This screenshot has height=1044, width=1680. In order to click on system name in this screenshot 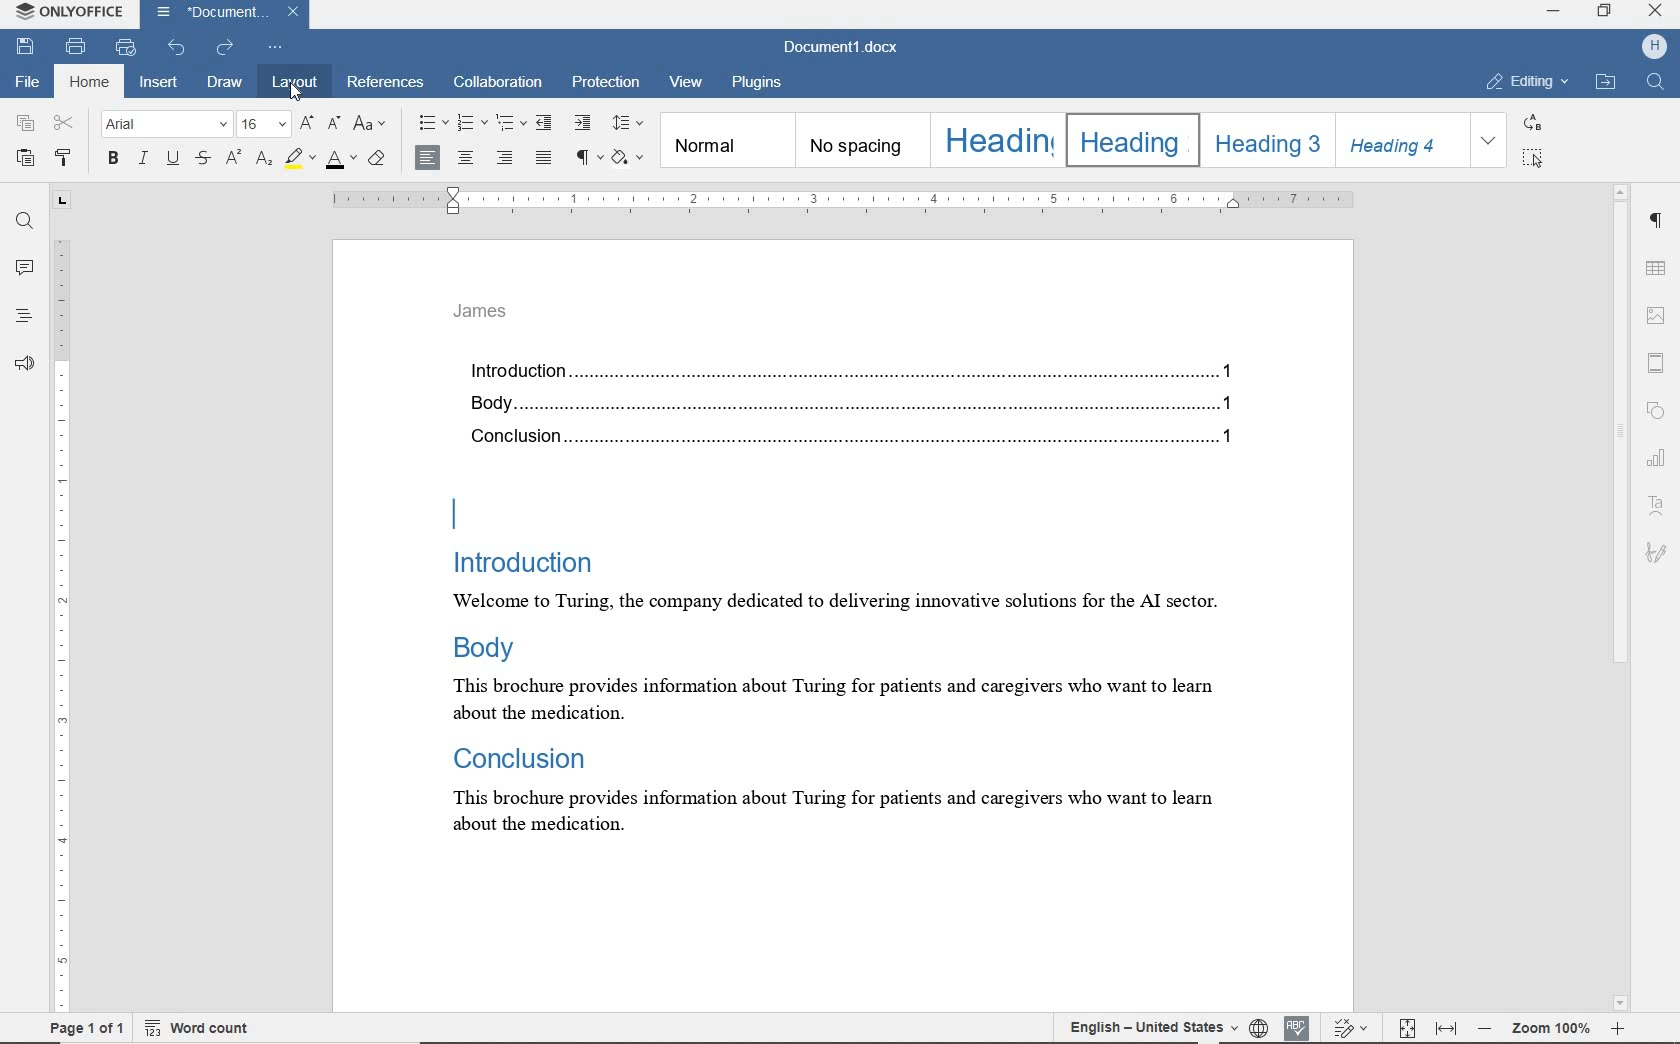, I will do `click(72, 14)`.